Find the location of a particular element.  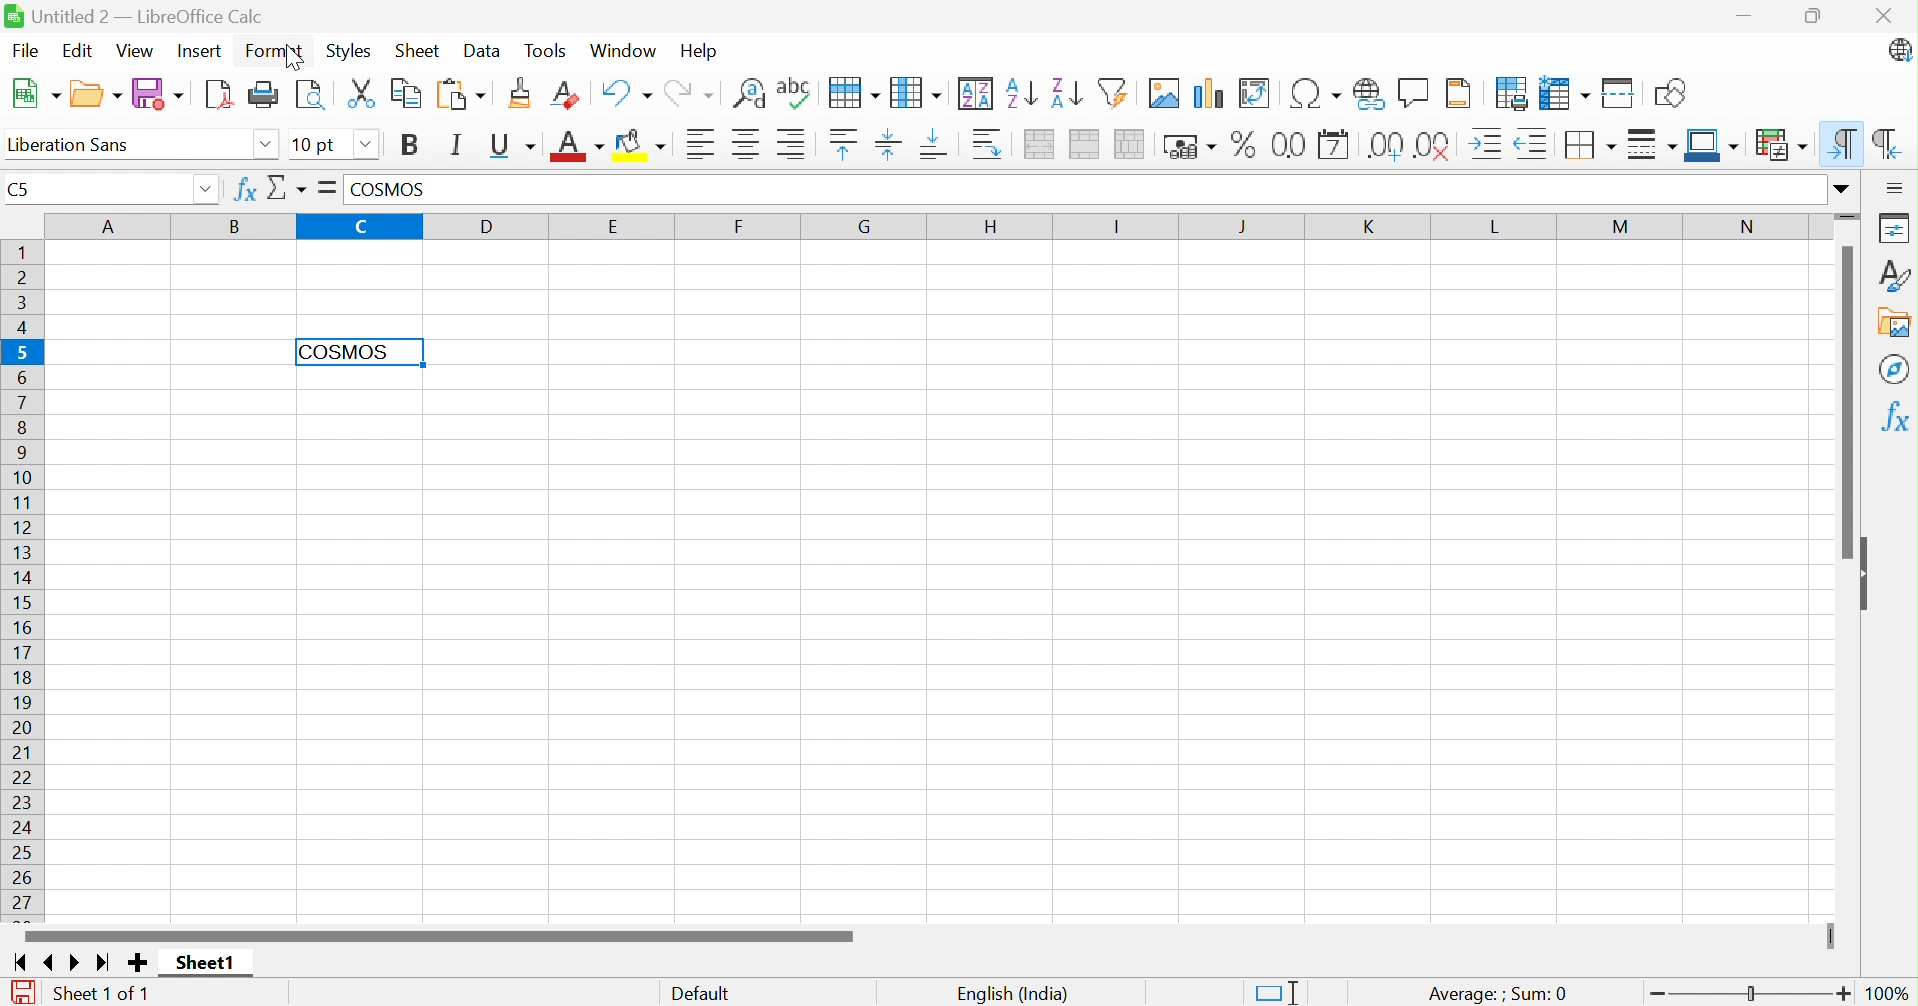

Format is located at coordinates (273, 51).